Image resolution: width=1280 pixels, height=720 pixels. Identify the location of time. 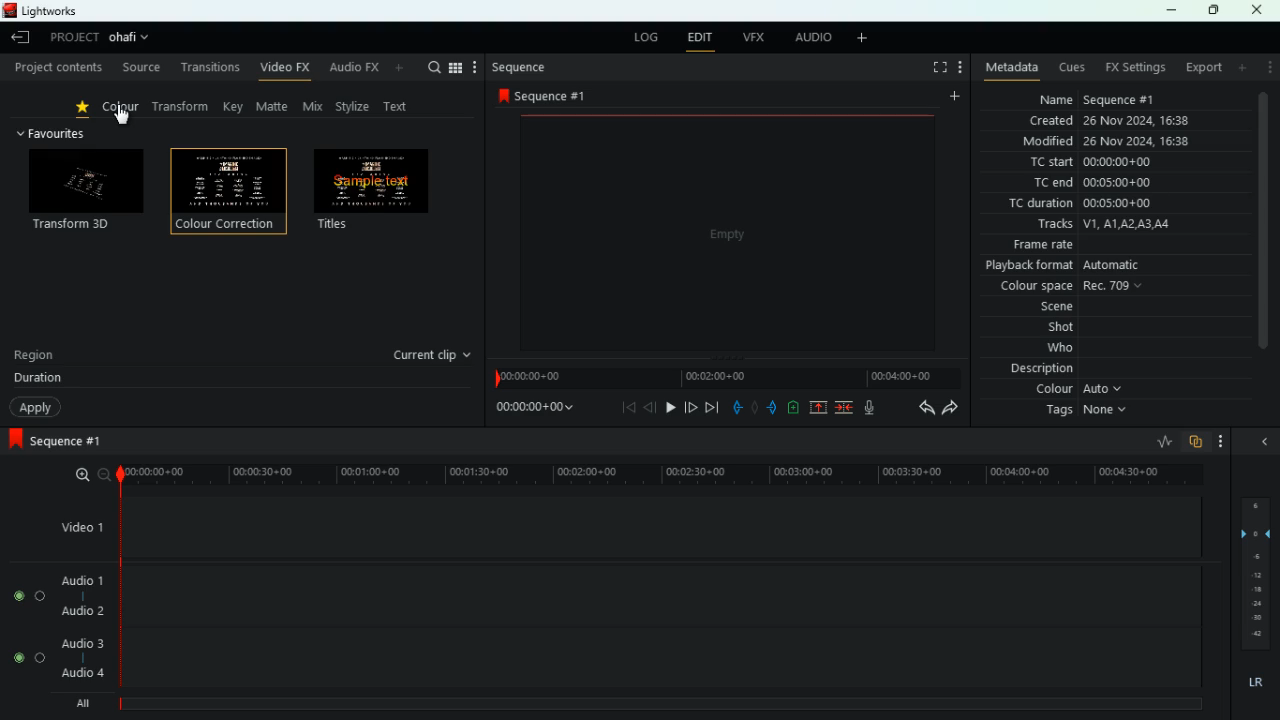
(531, 410).